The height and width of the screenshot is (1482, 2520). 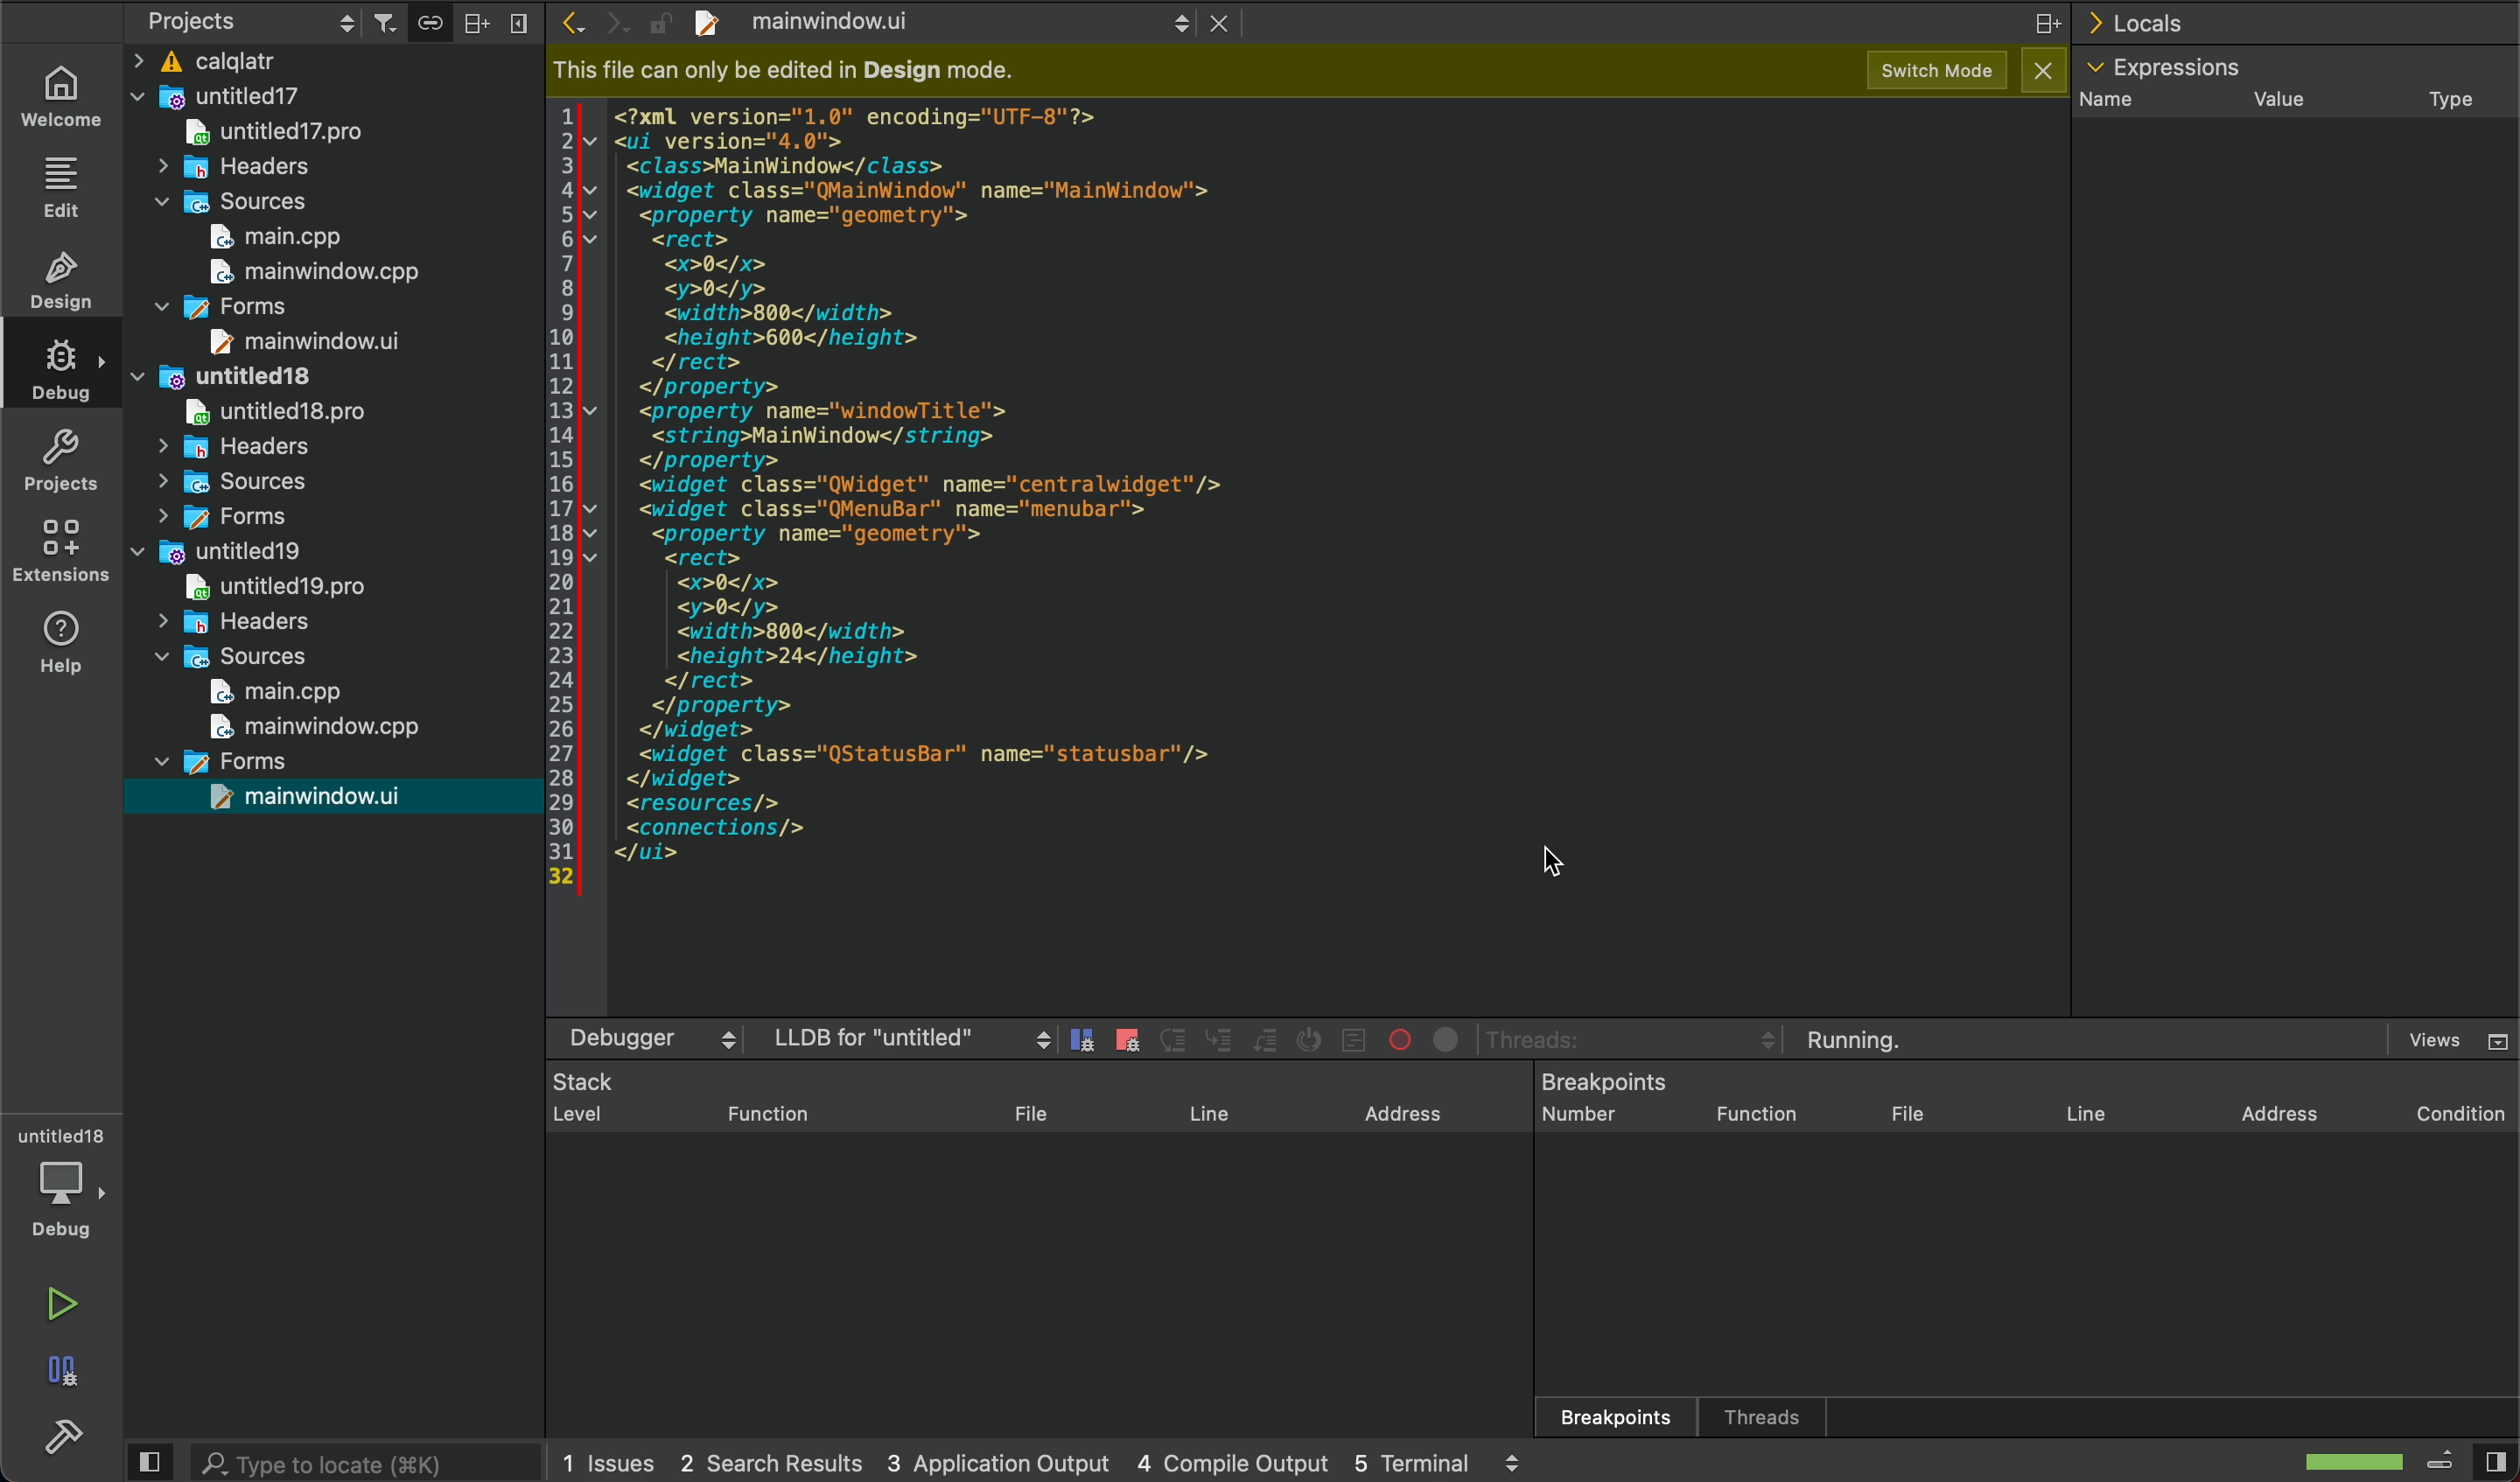 What do you see at coordinates (233, 518) in the screenshot?
I see `forms` at bounding box center [233, 518].